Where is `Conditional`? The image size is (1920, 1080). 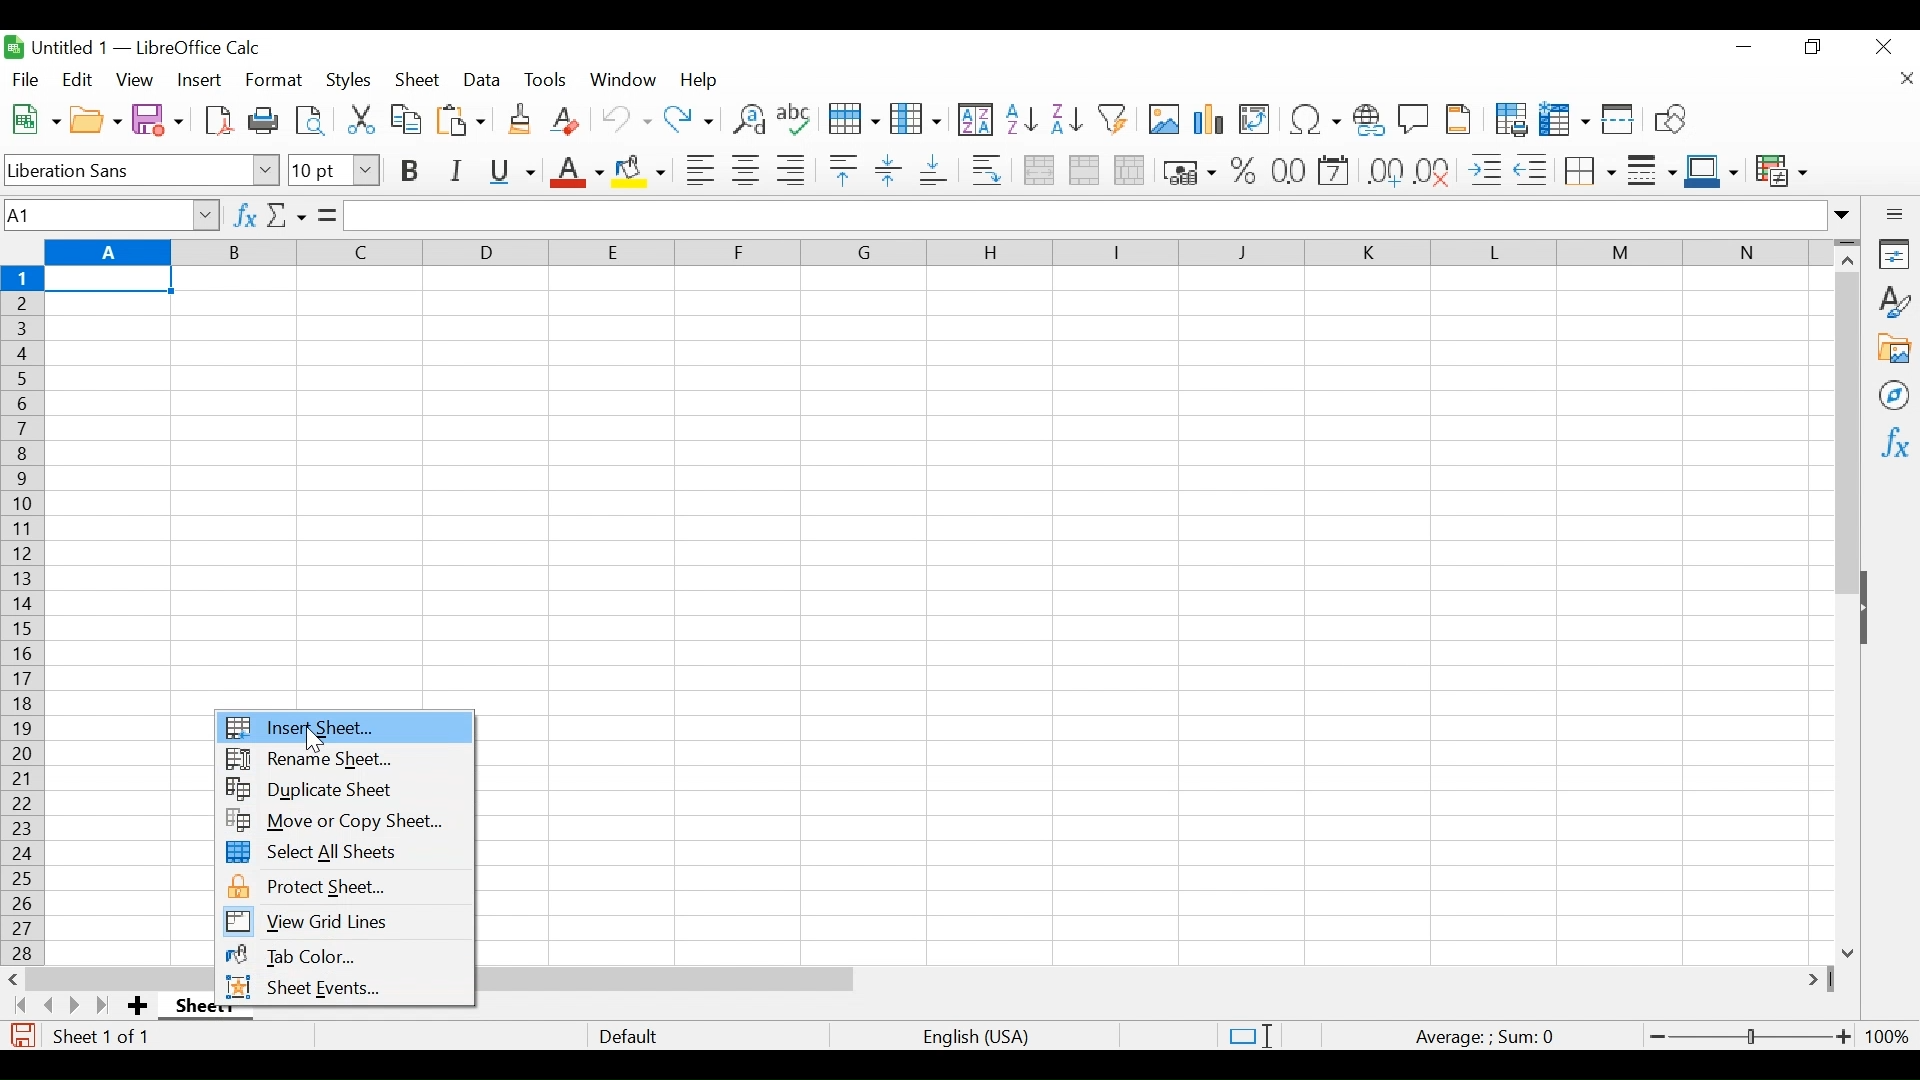 Conditional is located at coordinates (1780, 173).